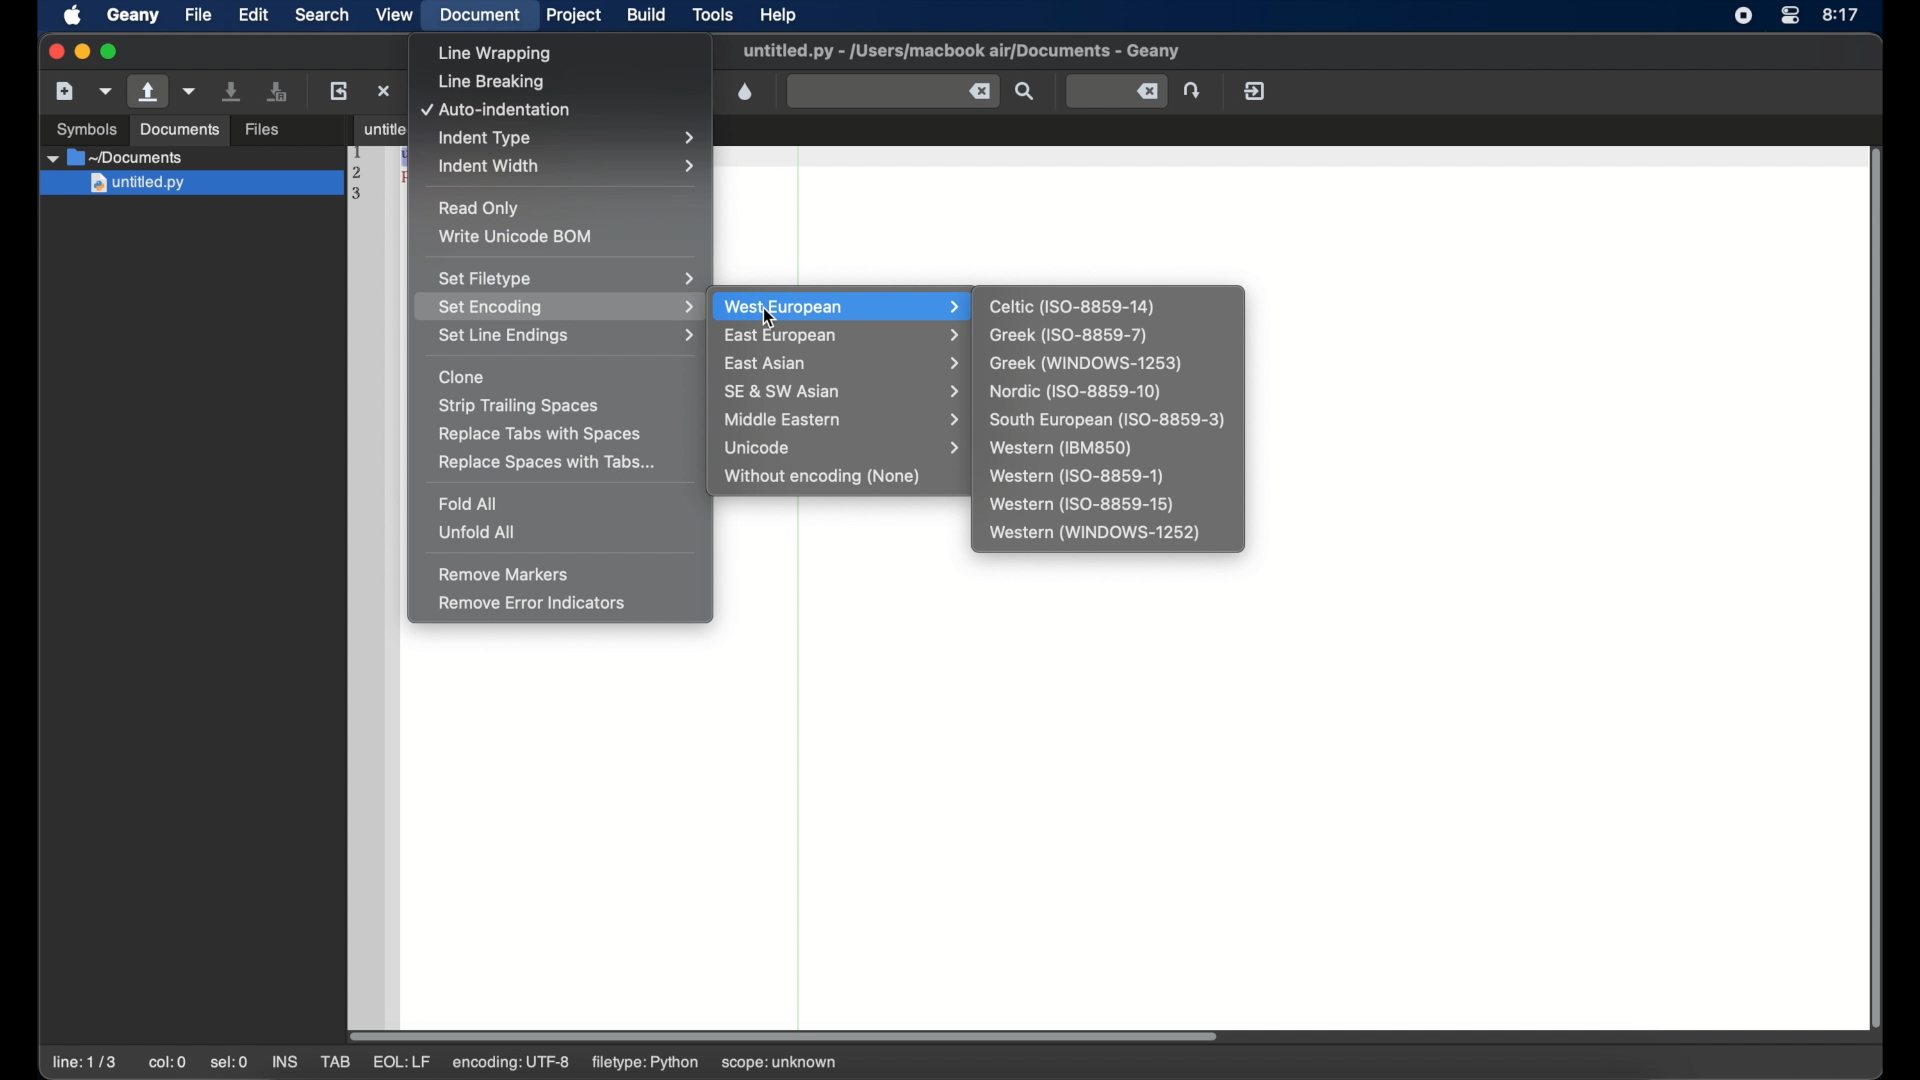 The height and width of the screenshot is (1080, 1920). Describe the element at coordinates (1073, 306) in the screenshot. I see `celtic` at that location.